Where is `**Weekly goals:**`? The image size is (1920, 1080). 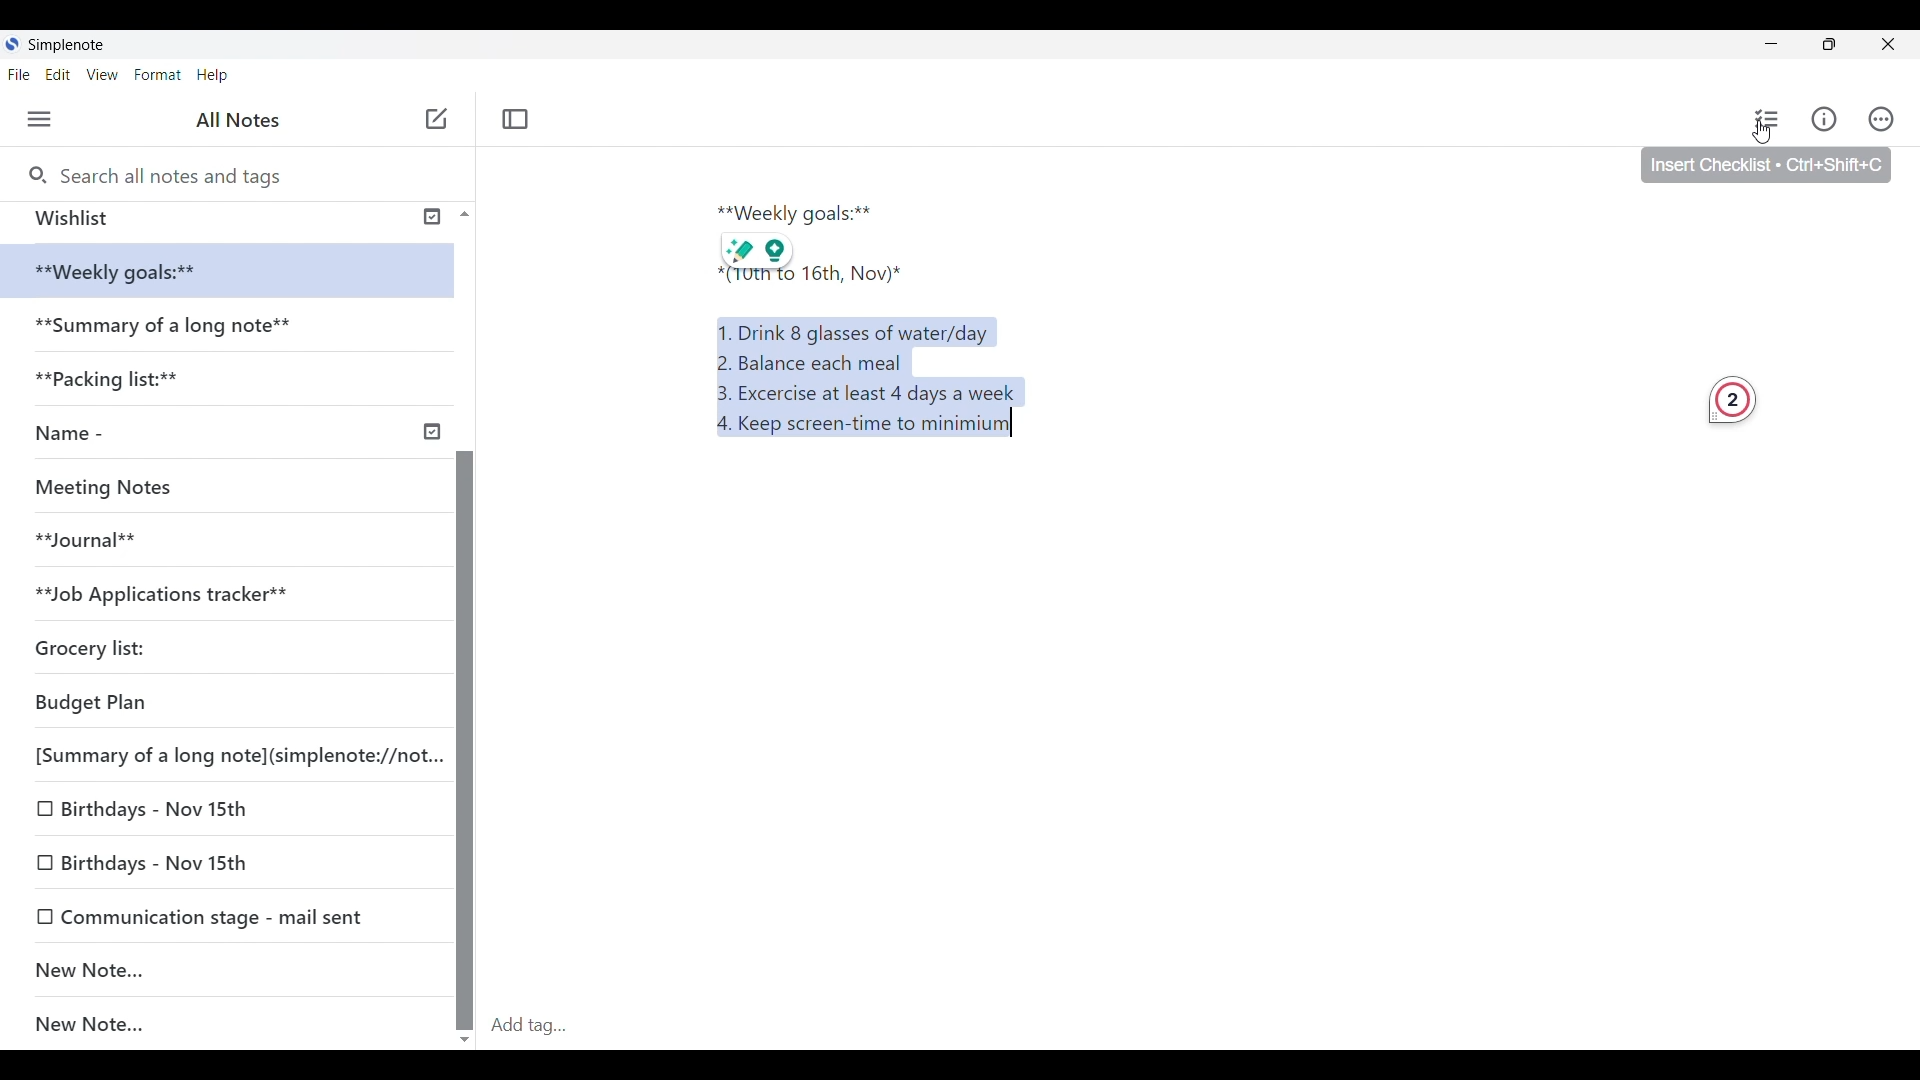 **Weekly goals:** is located at coordinates (803, 210).